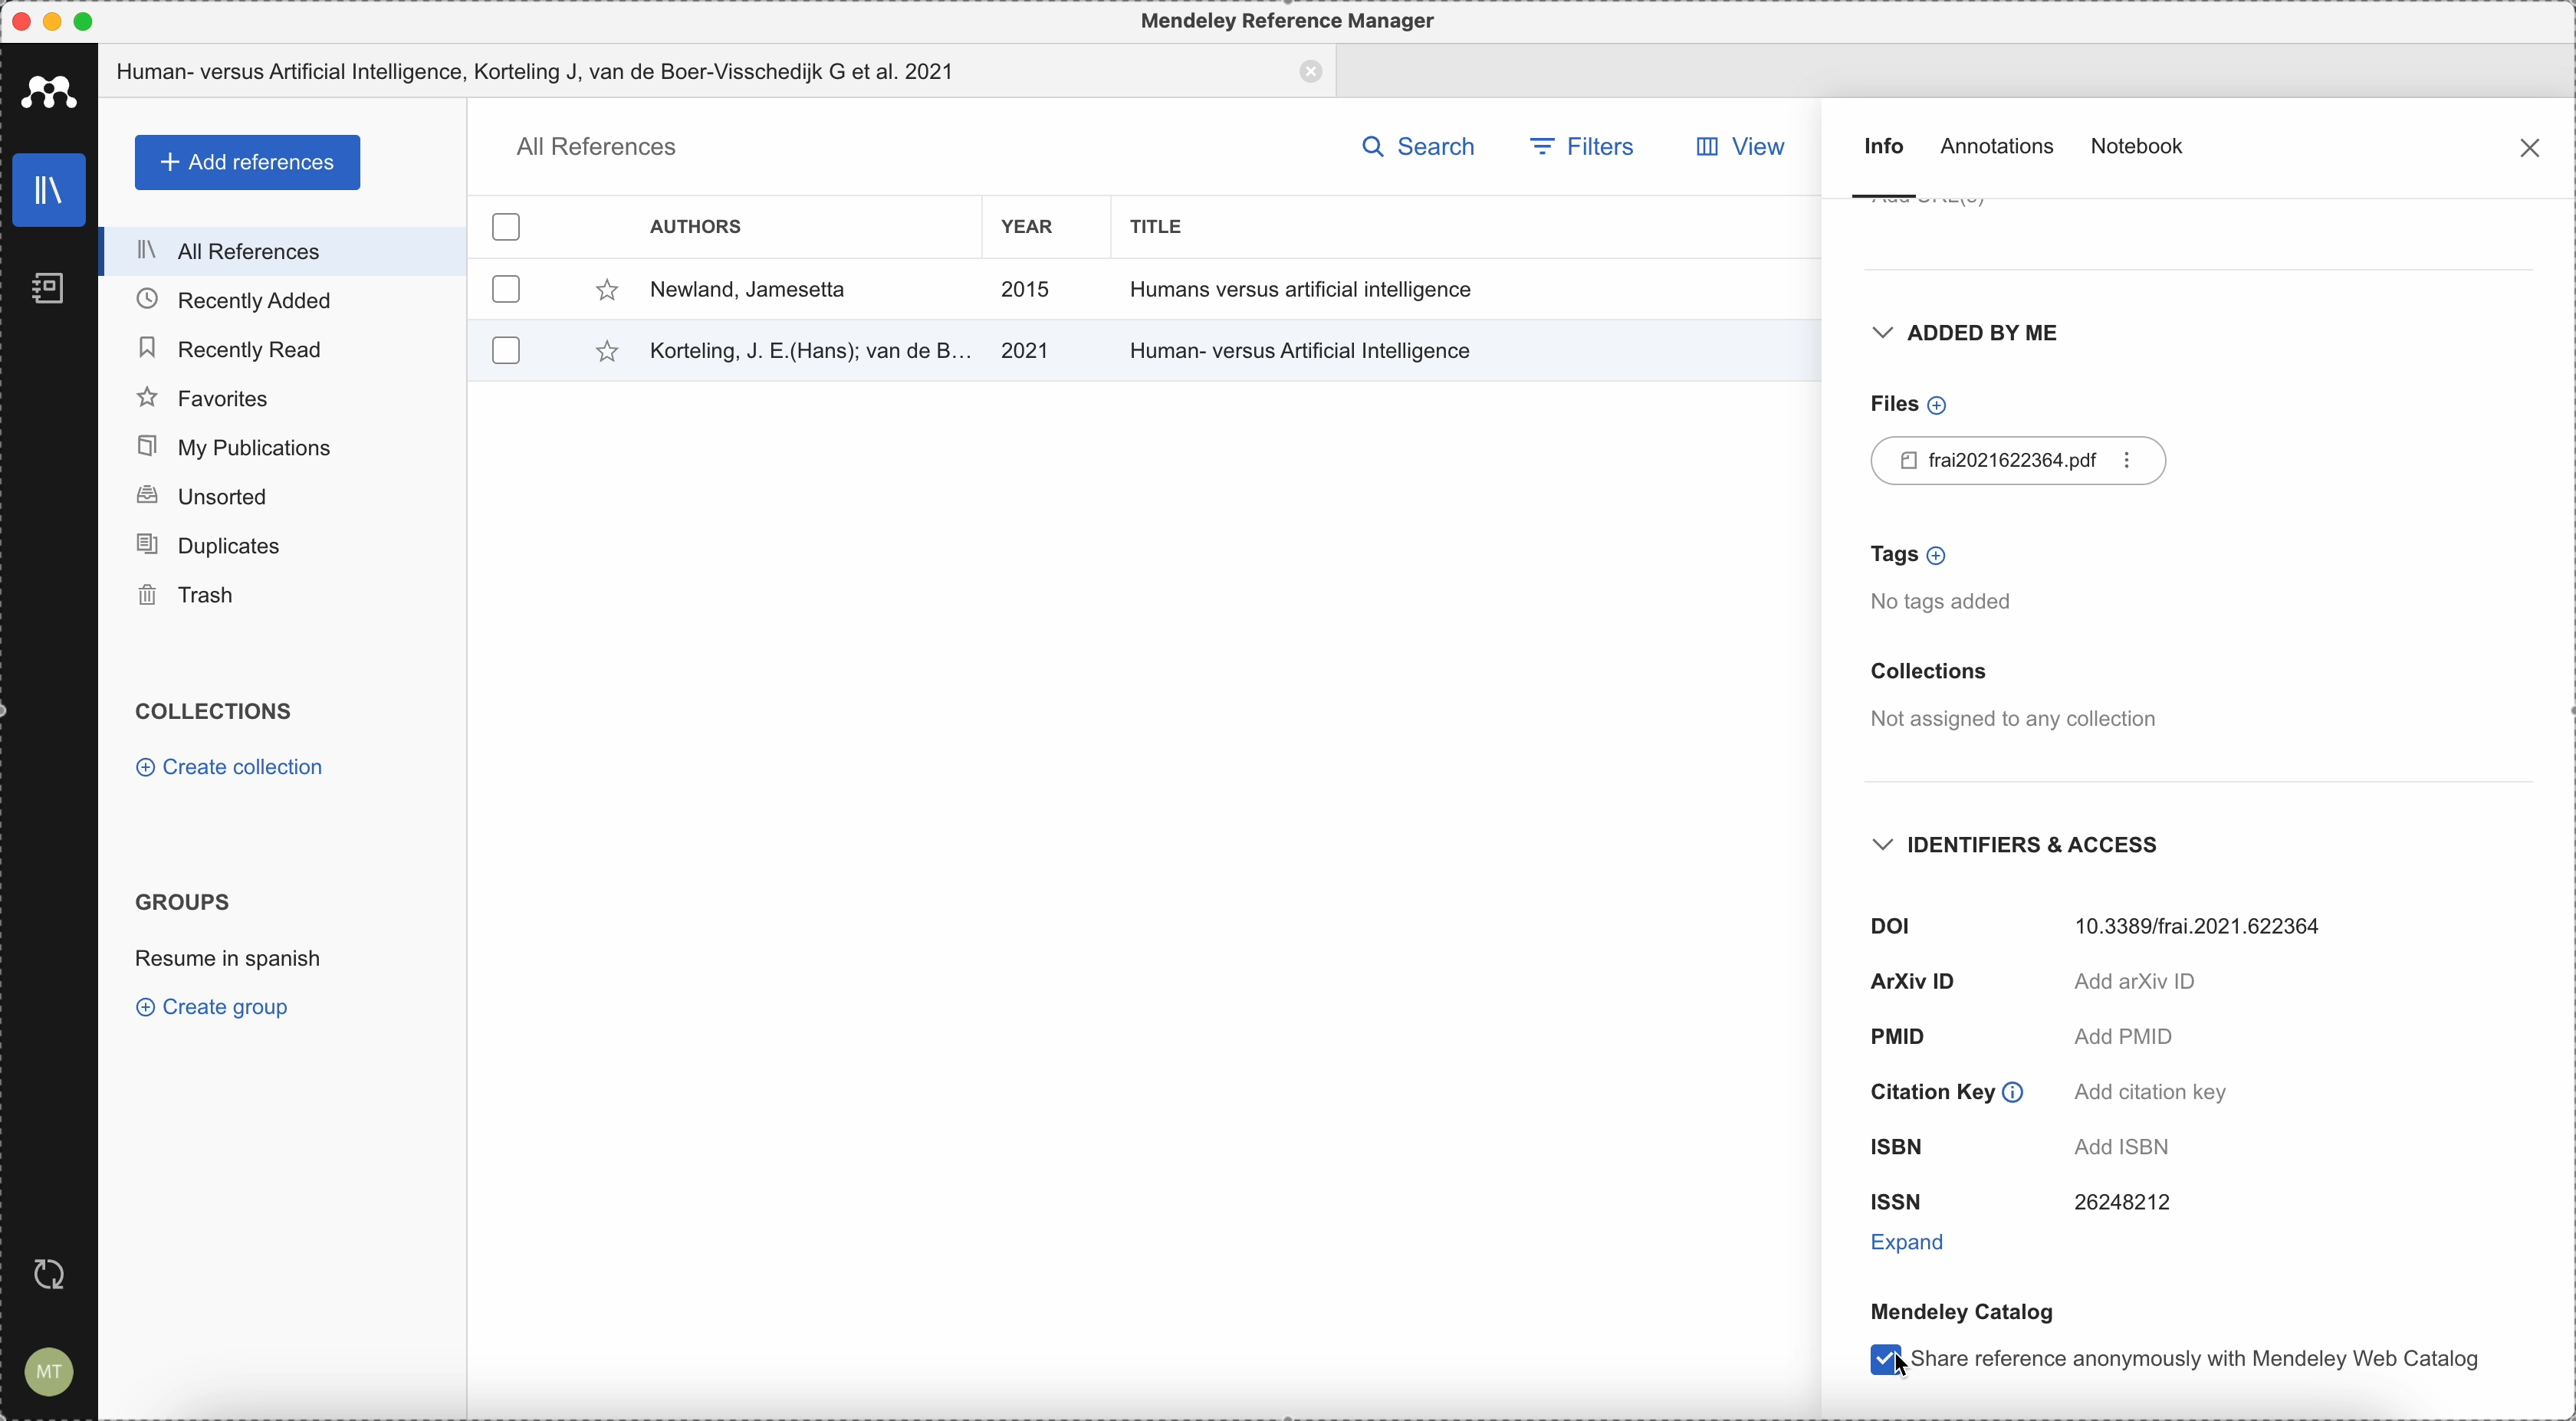 The image size is (2576, 1421). Describe the element at coordinates (2037, 1144) in the screenshot. I see `ISBN add ISBN` at that location.